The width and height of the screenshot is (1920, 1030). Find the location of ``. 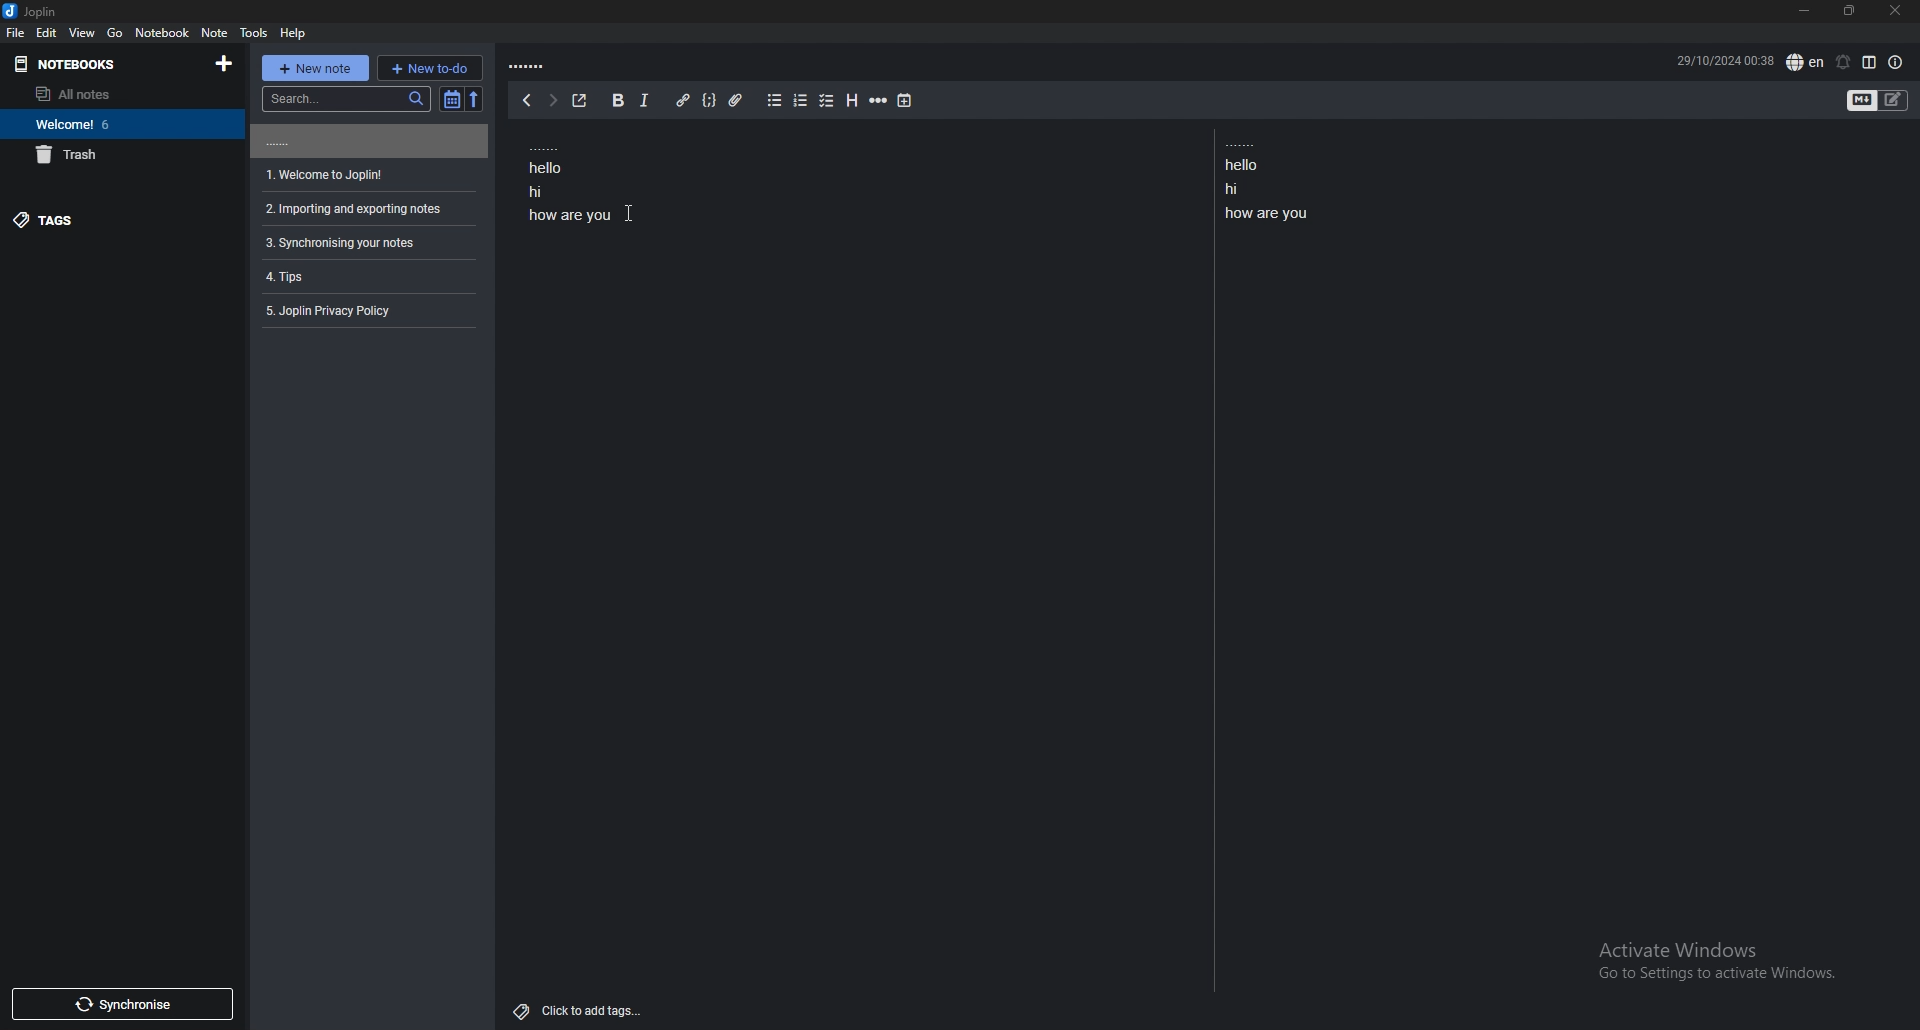

 is located at coordinates (1708, 965).